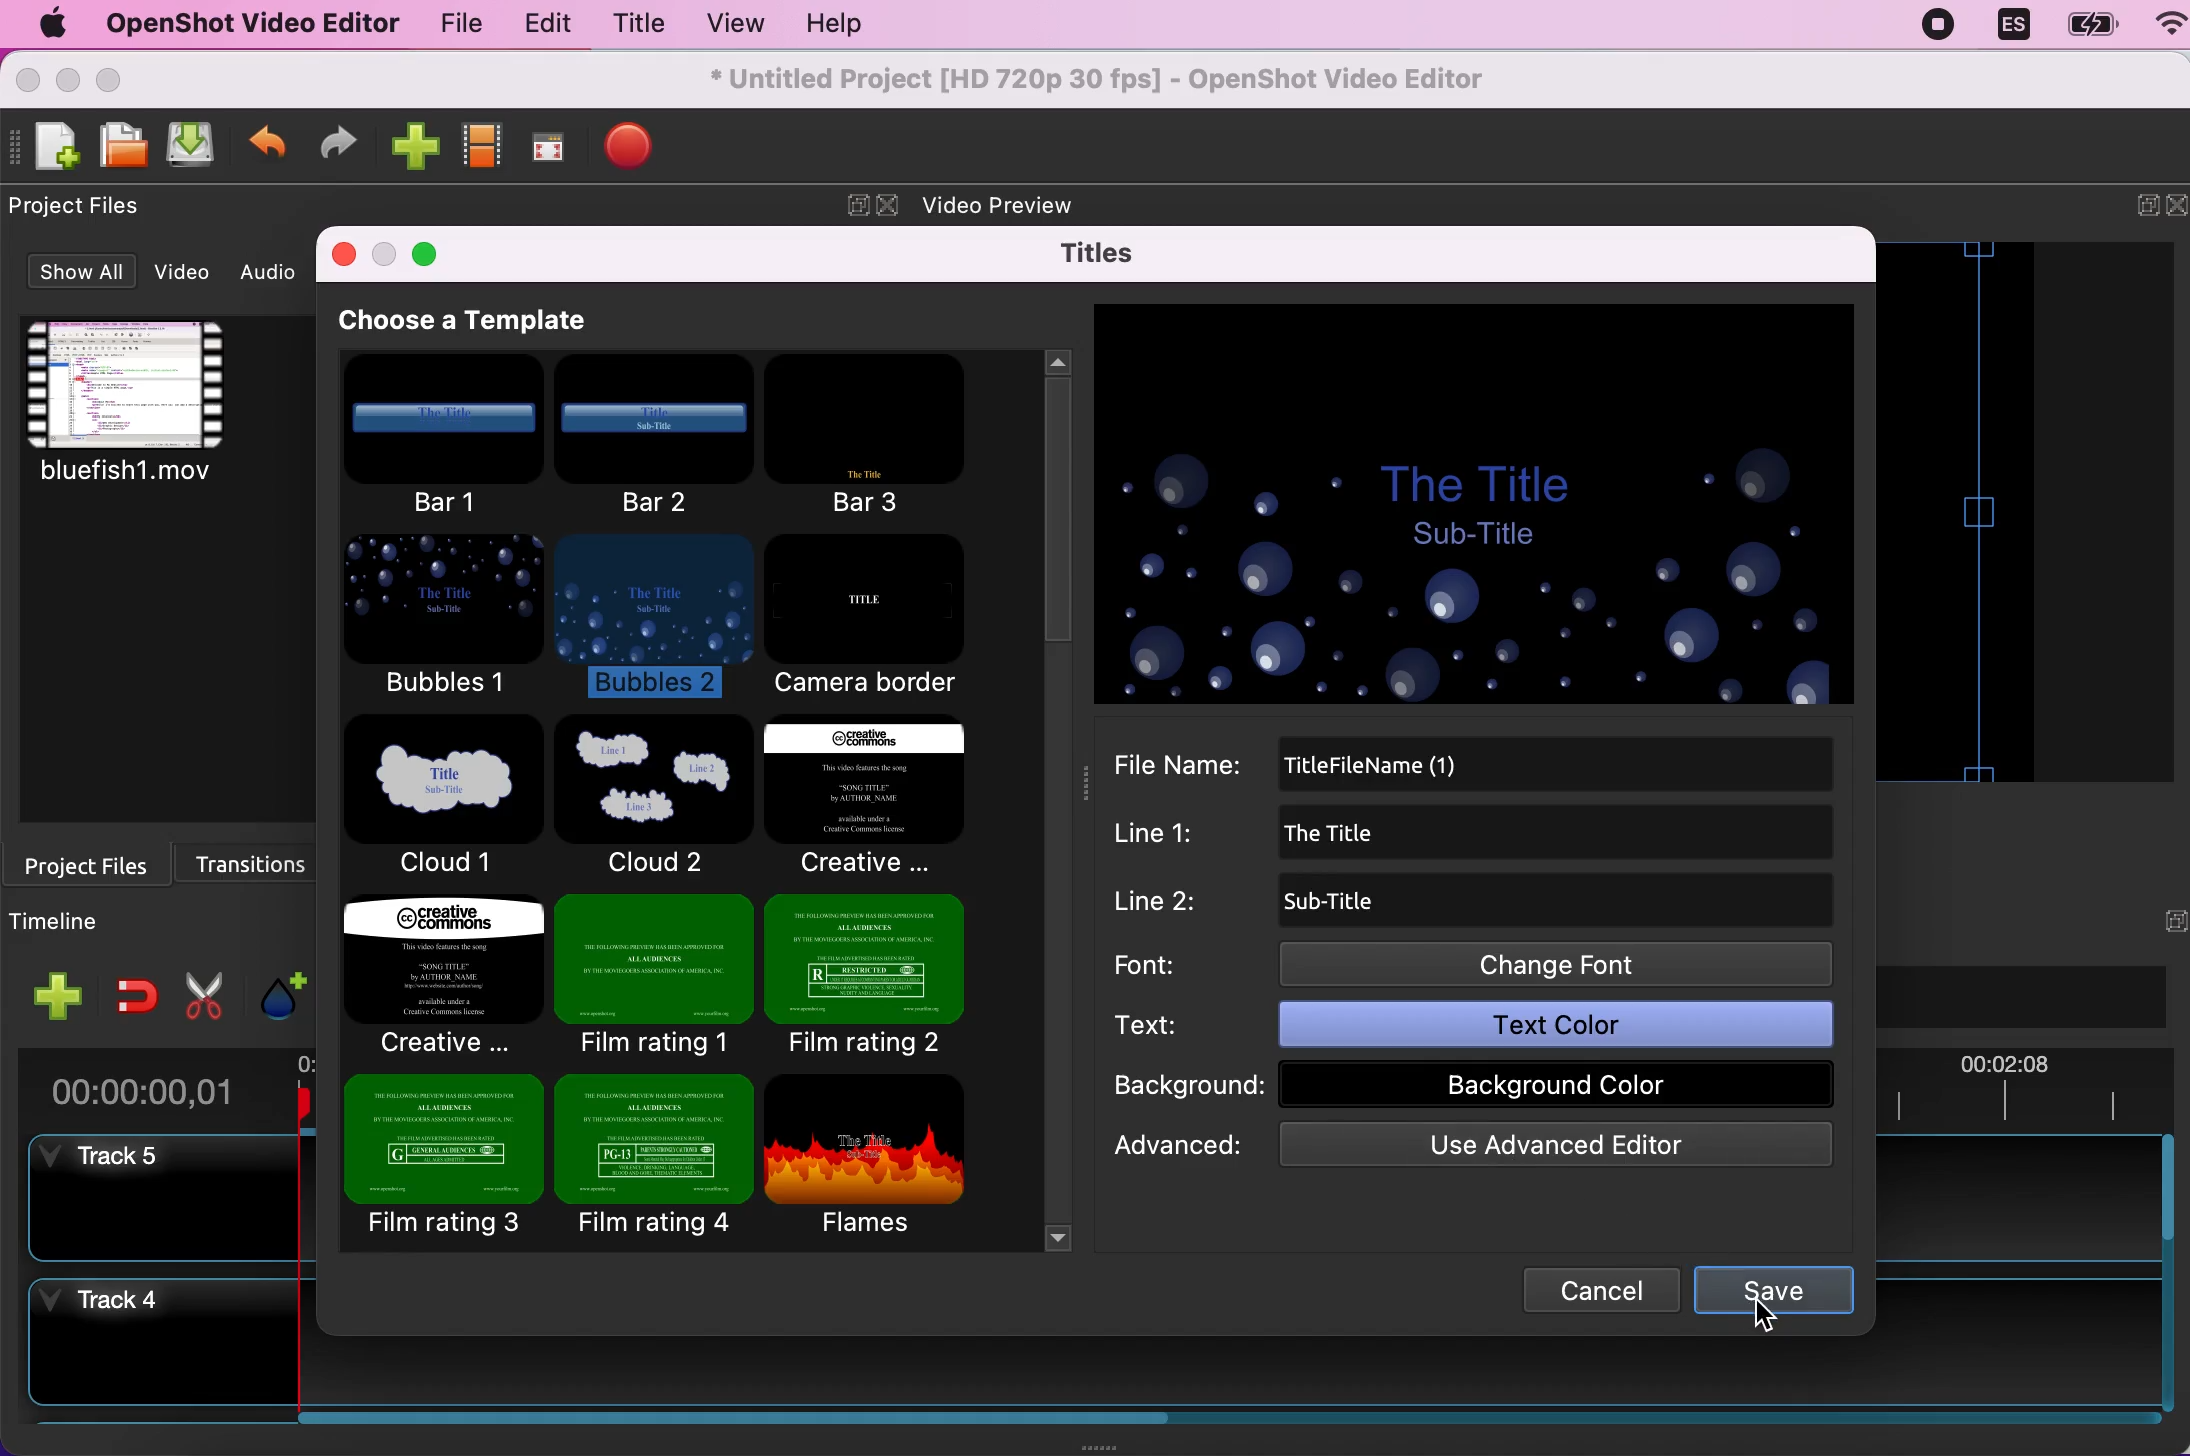 This screenshot has width=2190, height=1456. What do you see at coordinates (120, 79) in the screenshot?
I see `maximize` at bounding box center [120, 79].